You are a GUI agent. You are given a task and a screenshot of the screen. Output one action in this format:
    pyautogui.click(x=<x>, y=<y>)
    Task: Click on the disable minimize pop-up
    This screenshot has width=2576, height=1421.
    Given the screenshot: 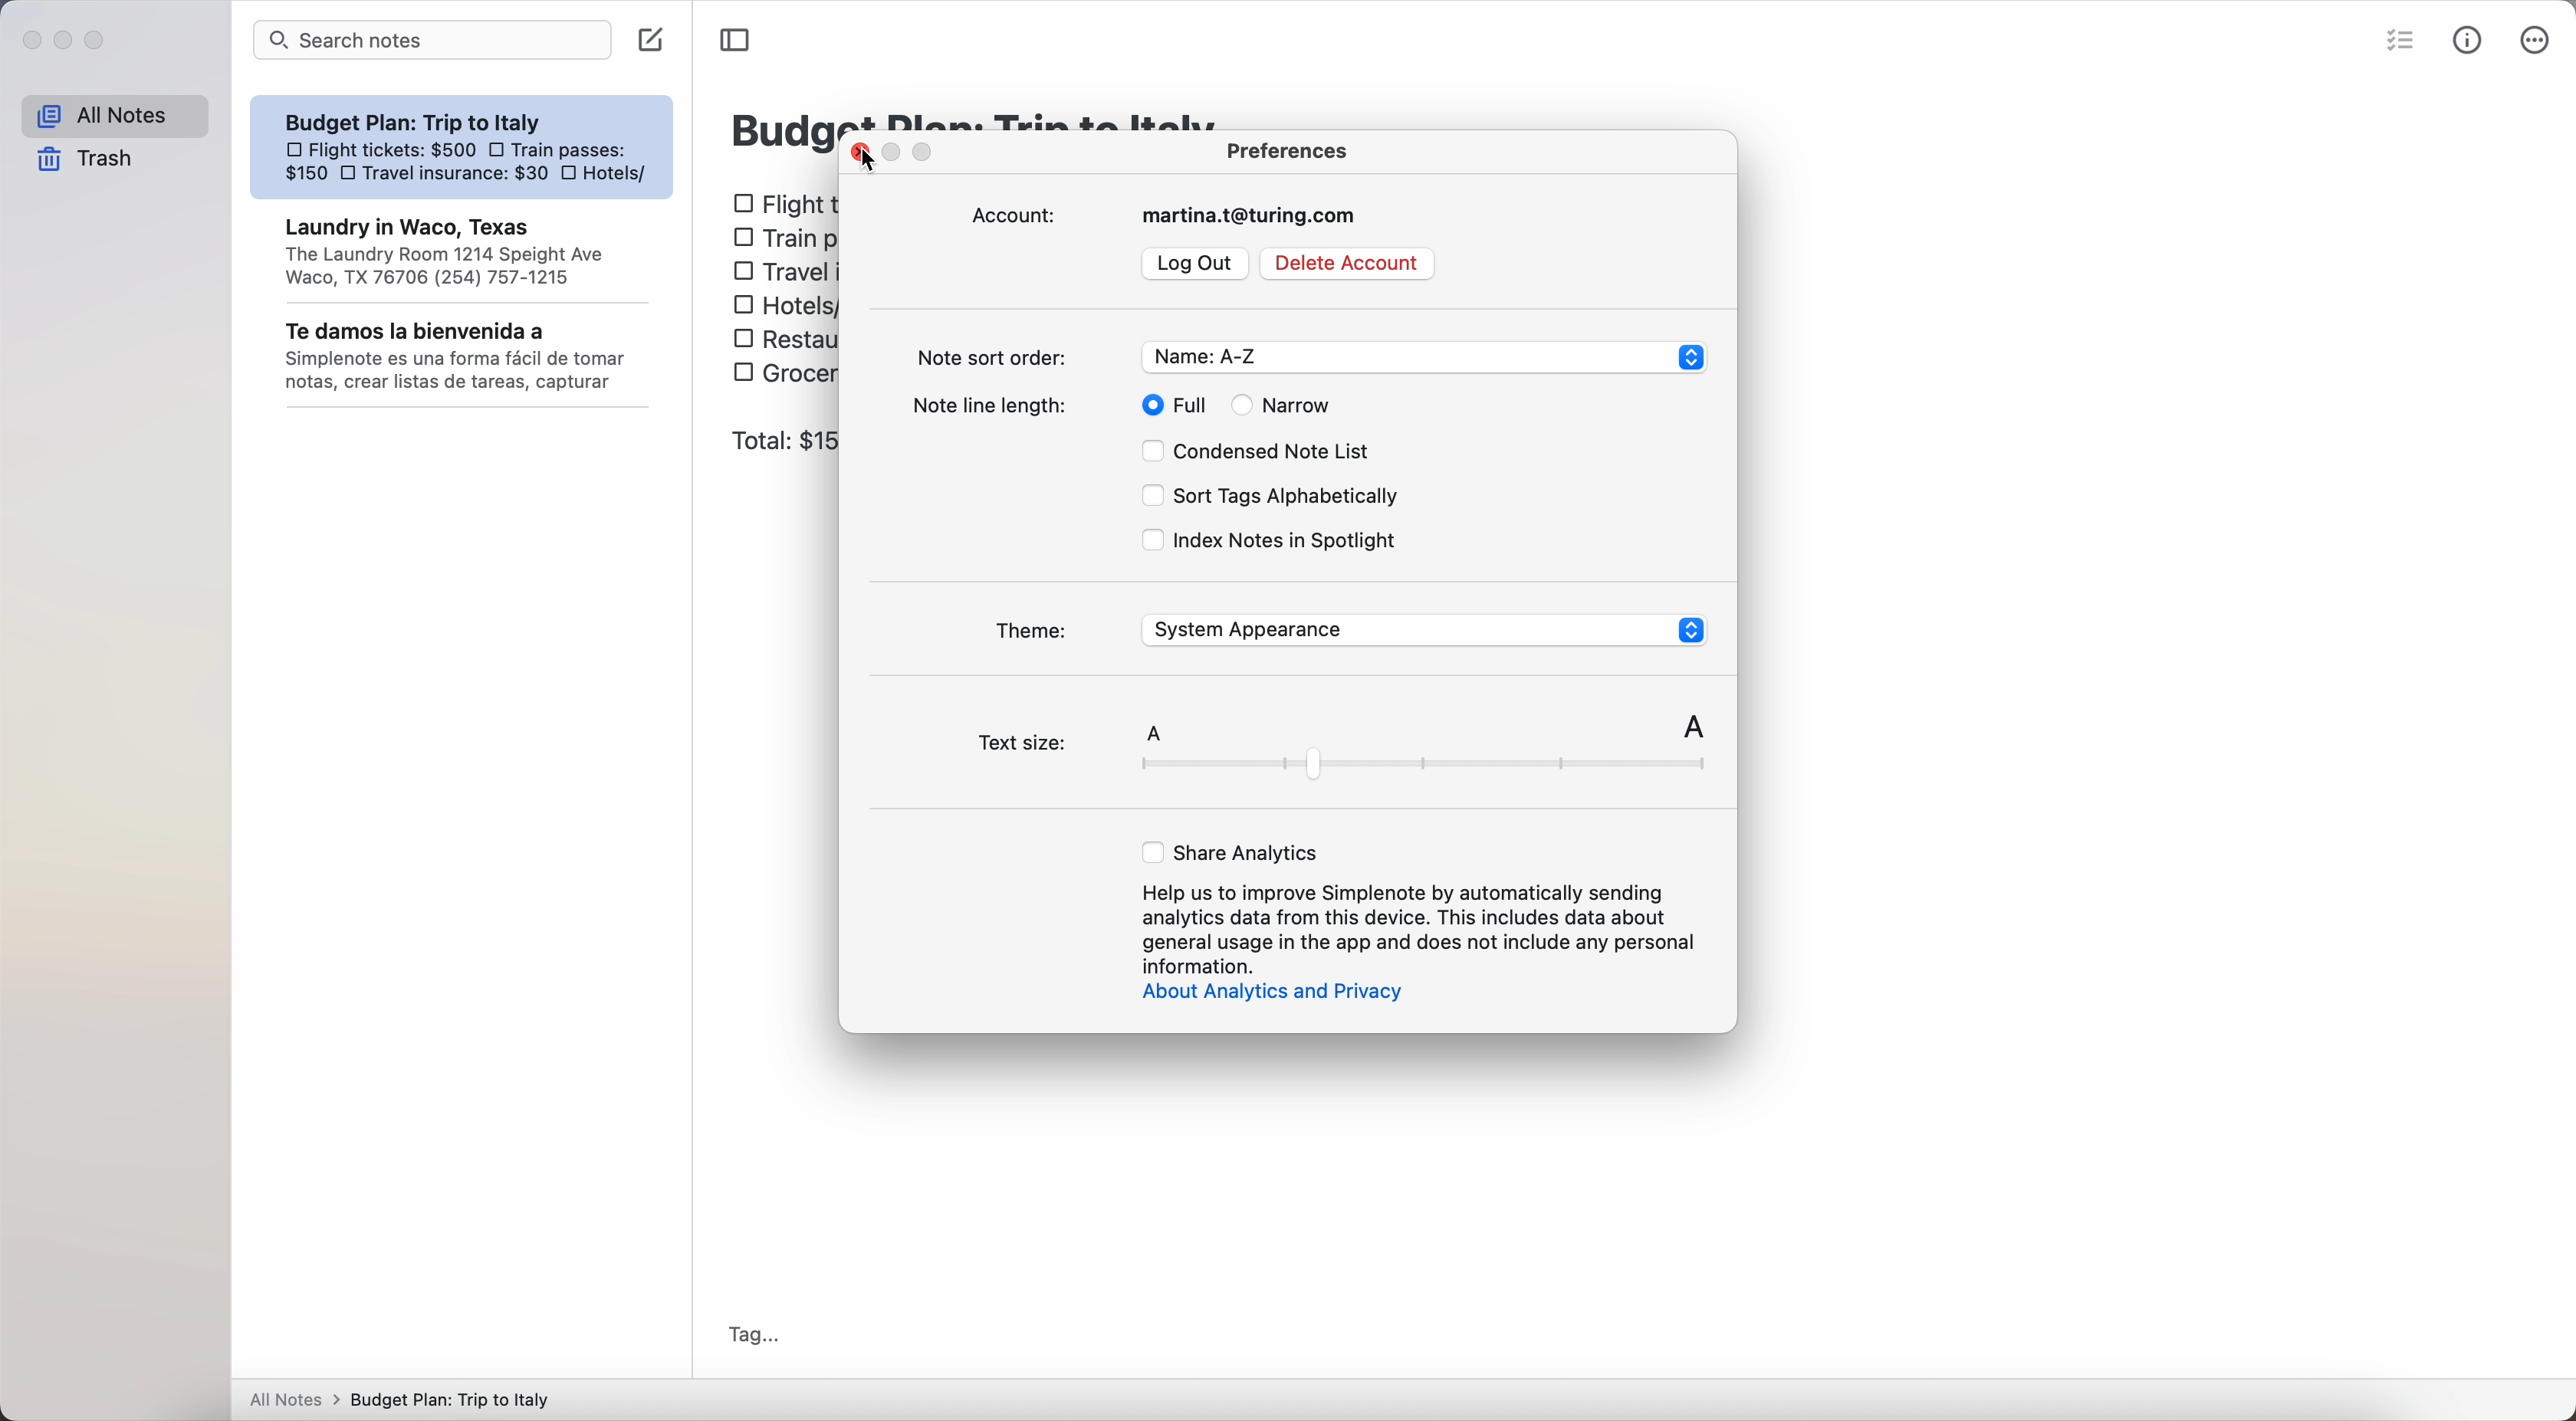 What is the action you would take?
    pyautogui.click(x=895, y=153)
    